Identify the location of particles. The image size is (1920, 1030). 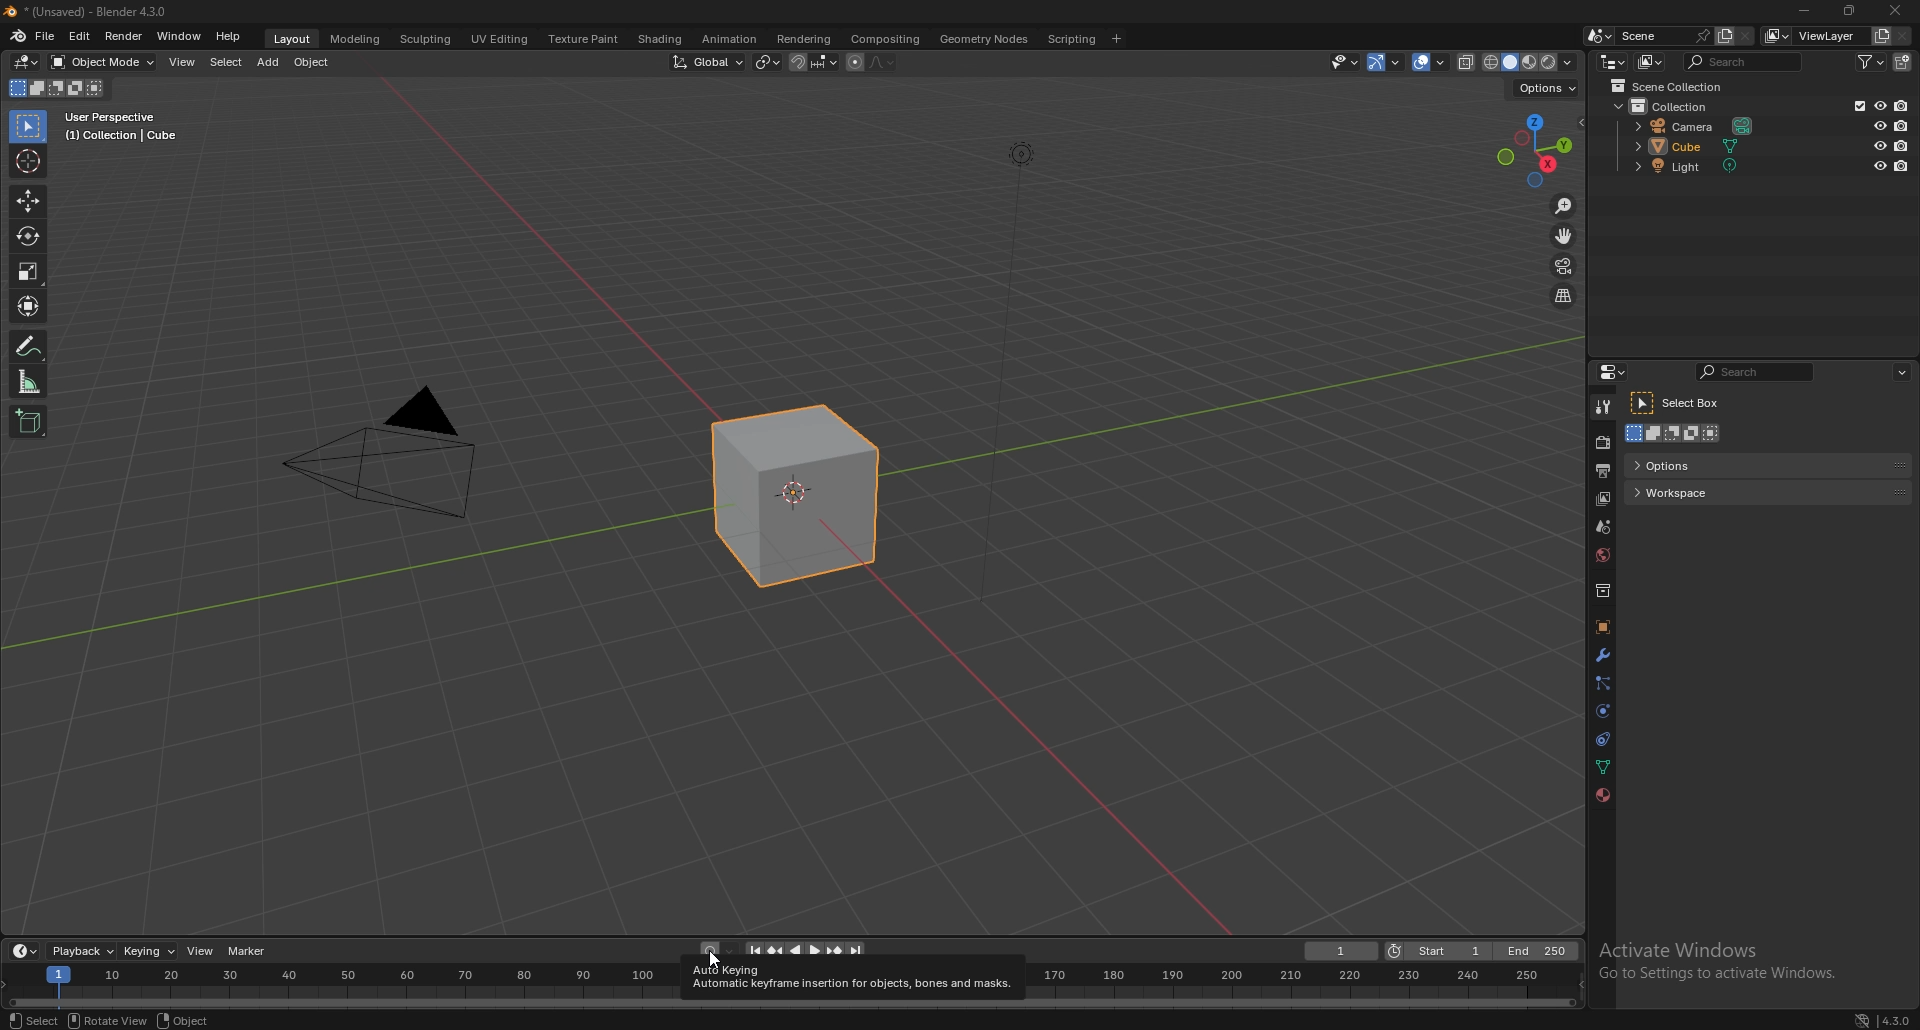
(1603, 684).